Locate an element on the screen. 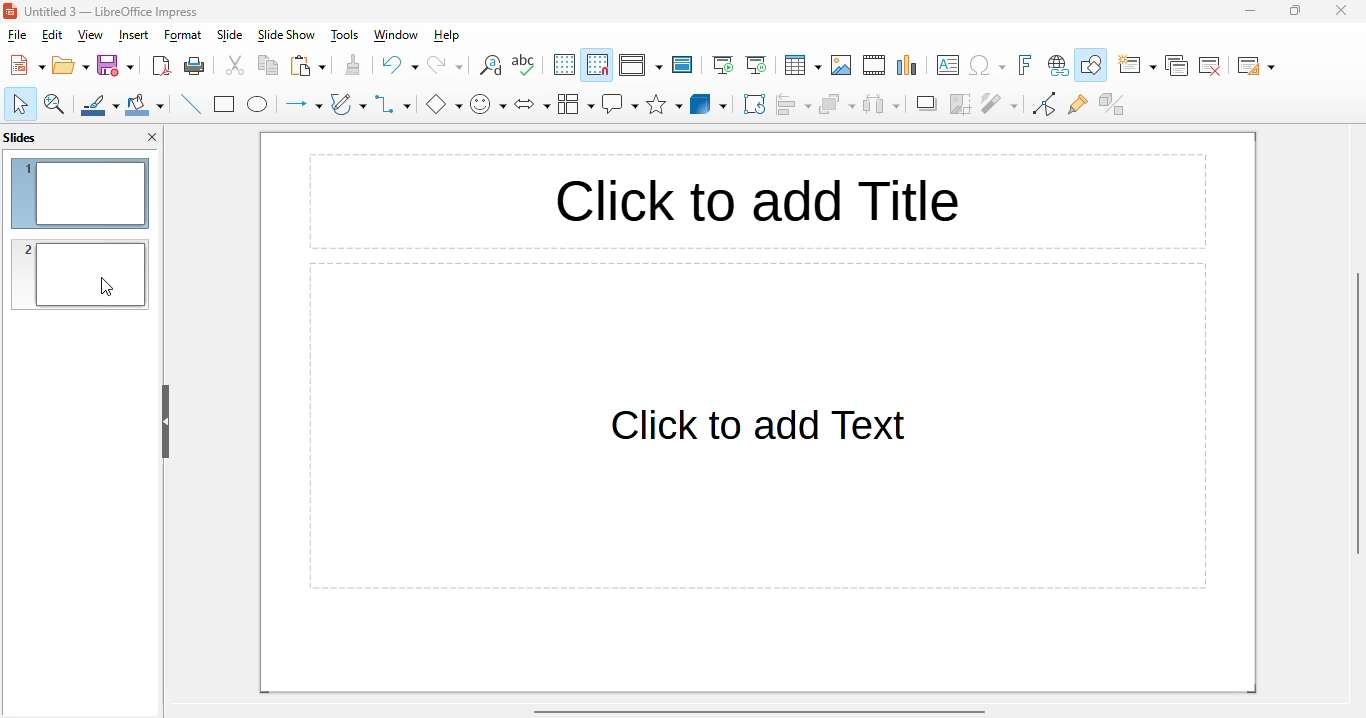  shadow is located at coordinates (927, 104).